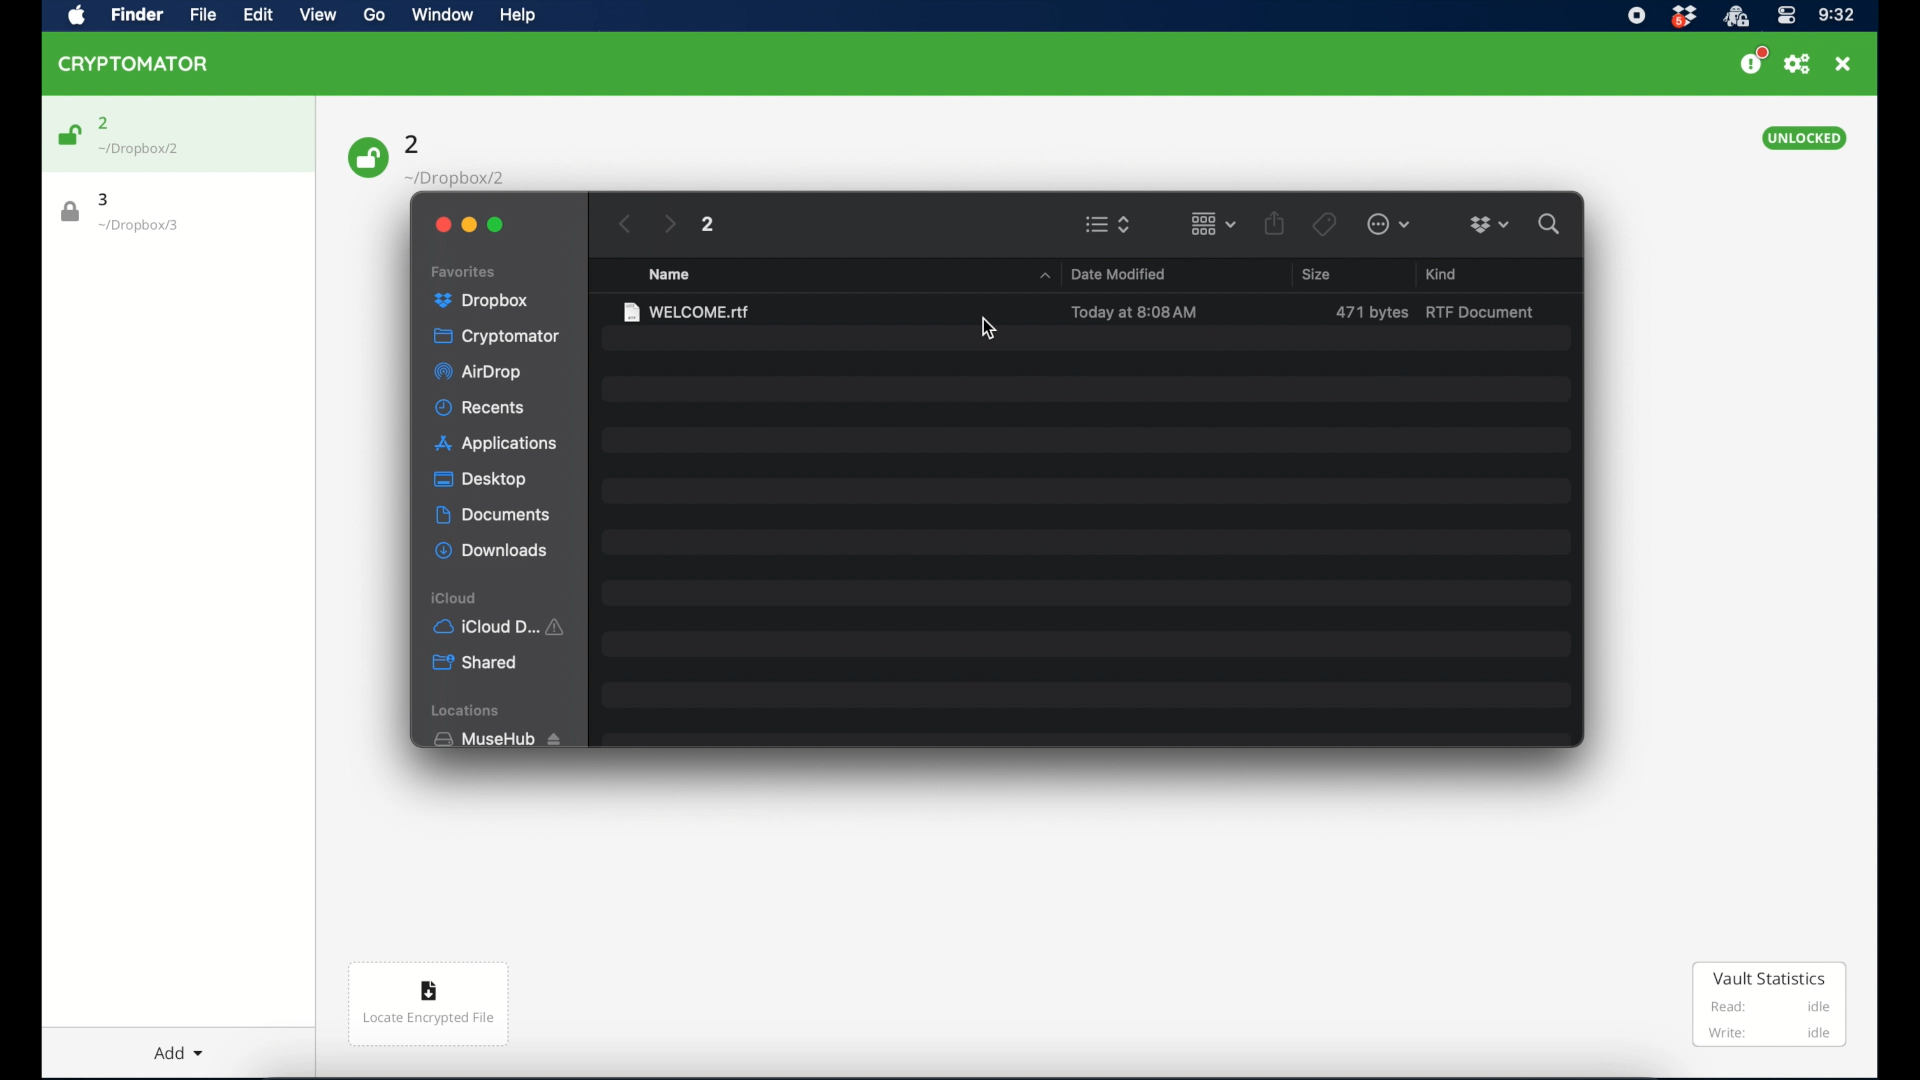  Describe the element at coordinates (1274, 224) in the screenshot. I see `share` at that location.